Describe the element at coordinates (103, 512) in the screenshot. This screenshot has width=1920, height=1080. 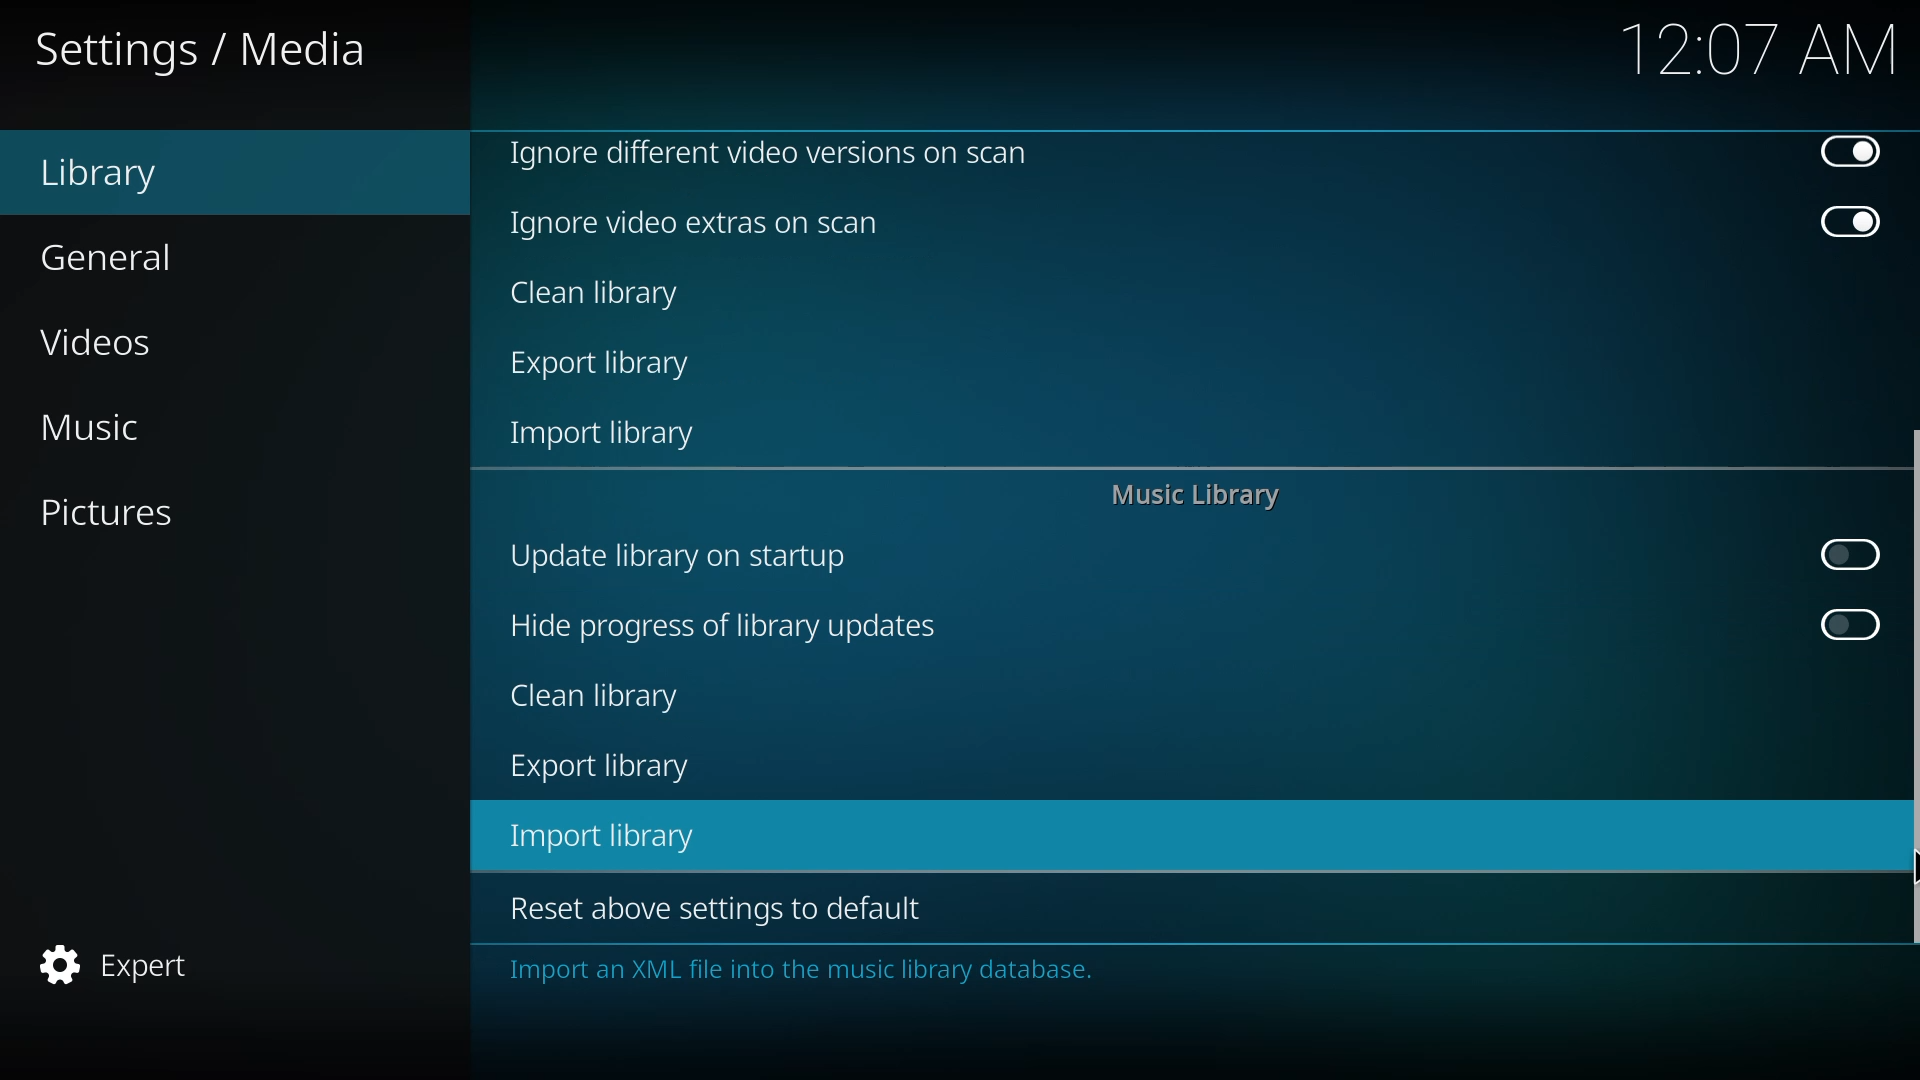
I see `pictures` at that location.